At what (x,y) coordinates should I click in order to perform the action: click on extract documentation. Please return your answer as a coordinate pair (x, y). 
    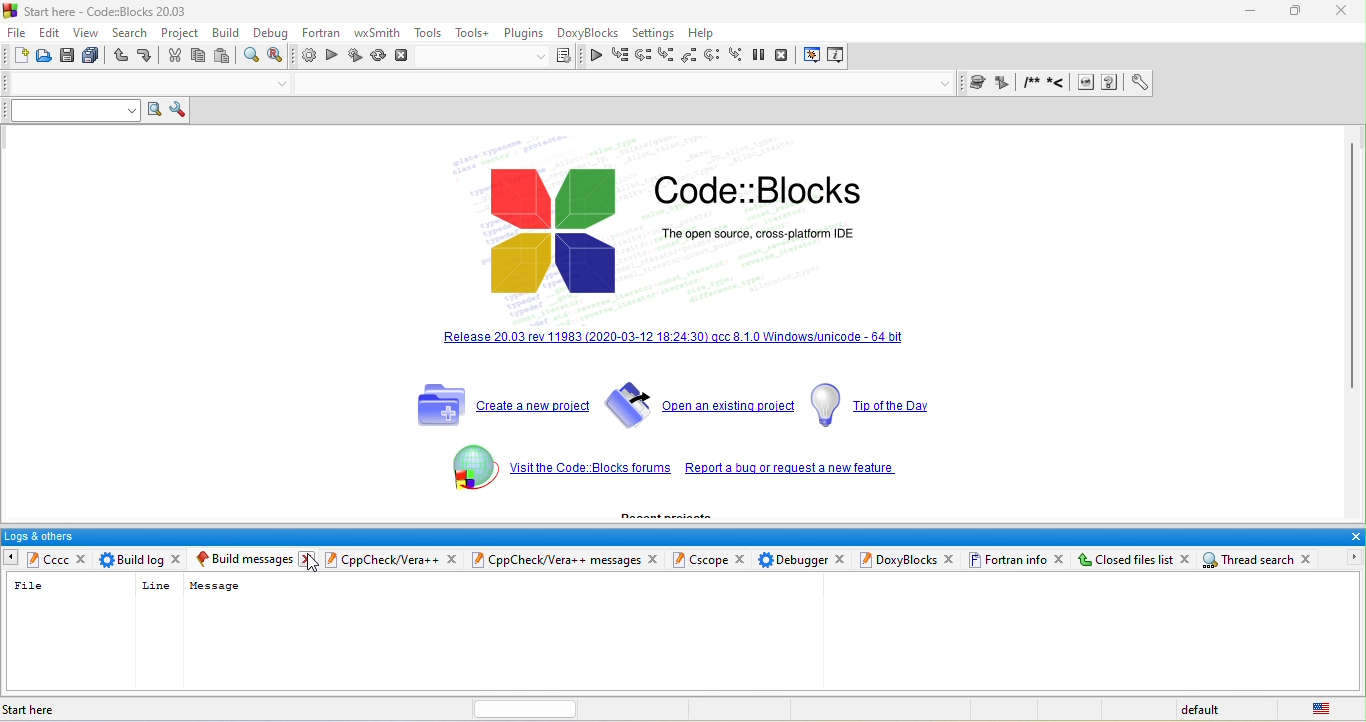
    Looking at the image, I should click on (1005, 83).